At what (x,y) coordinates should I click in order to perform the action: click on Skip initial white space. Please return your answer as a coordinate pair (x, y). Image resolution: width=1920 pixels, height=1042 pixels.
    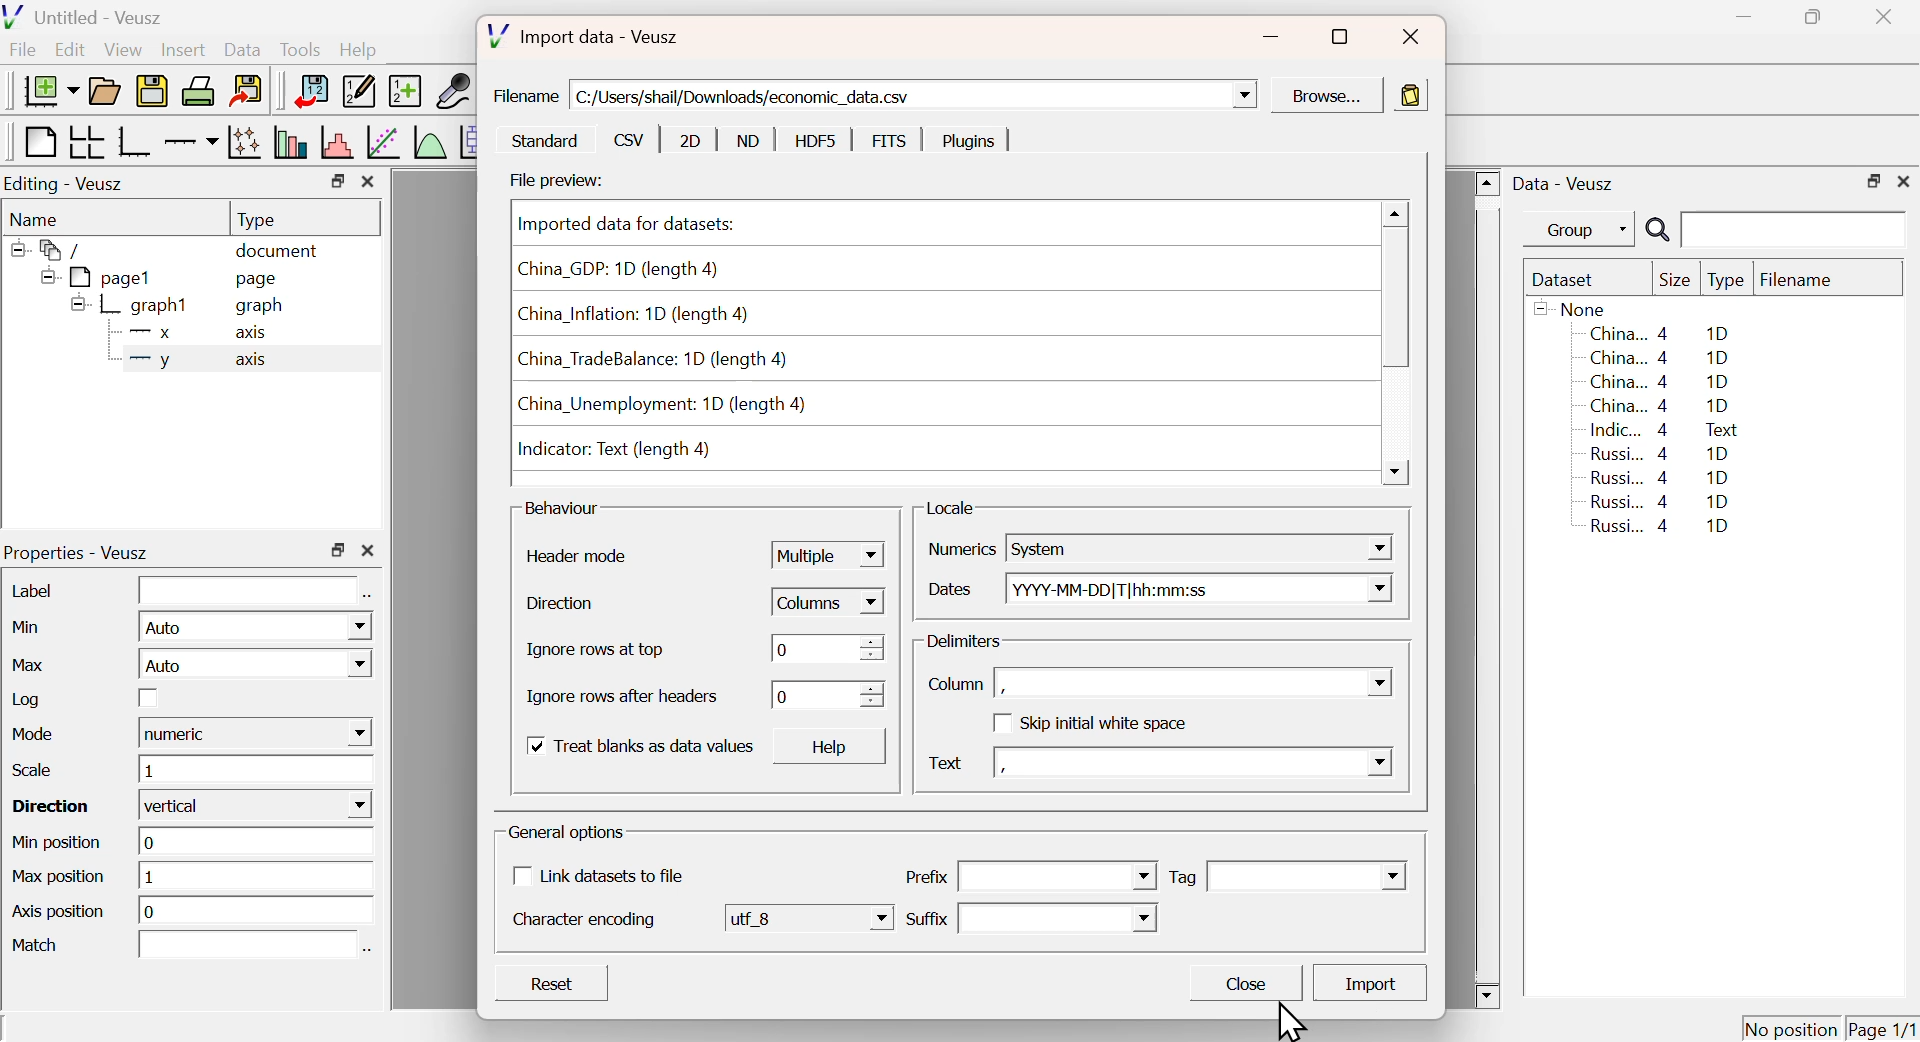
    Looking at the image, I should click on (1105, 726).